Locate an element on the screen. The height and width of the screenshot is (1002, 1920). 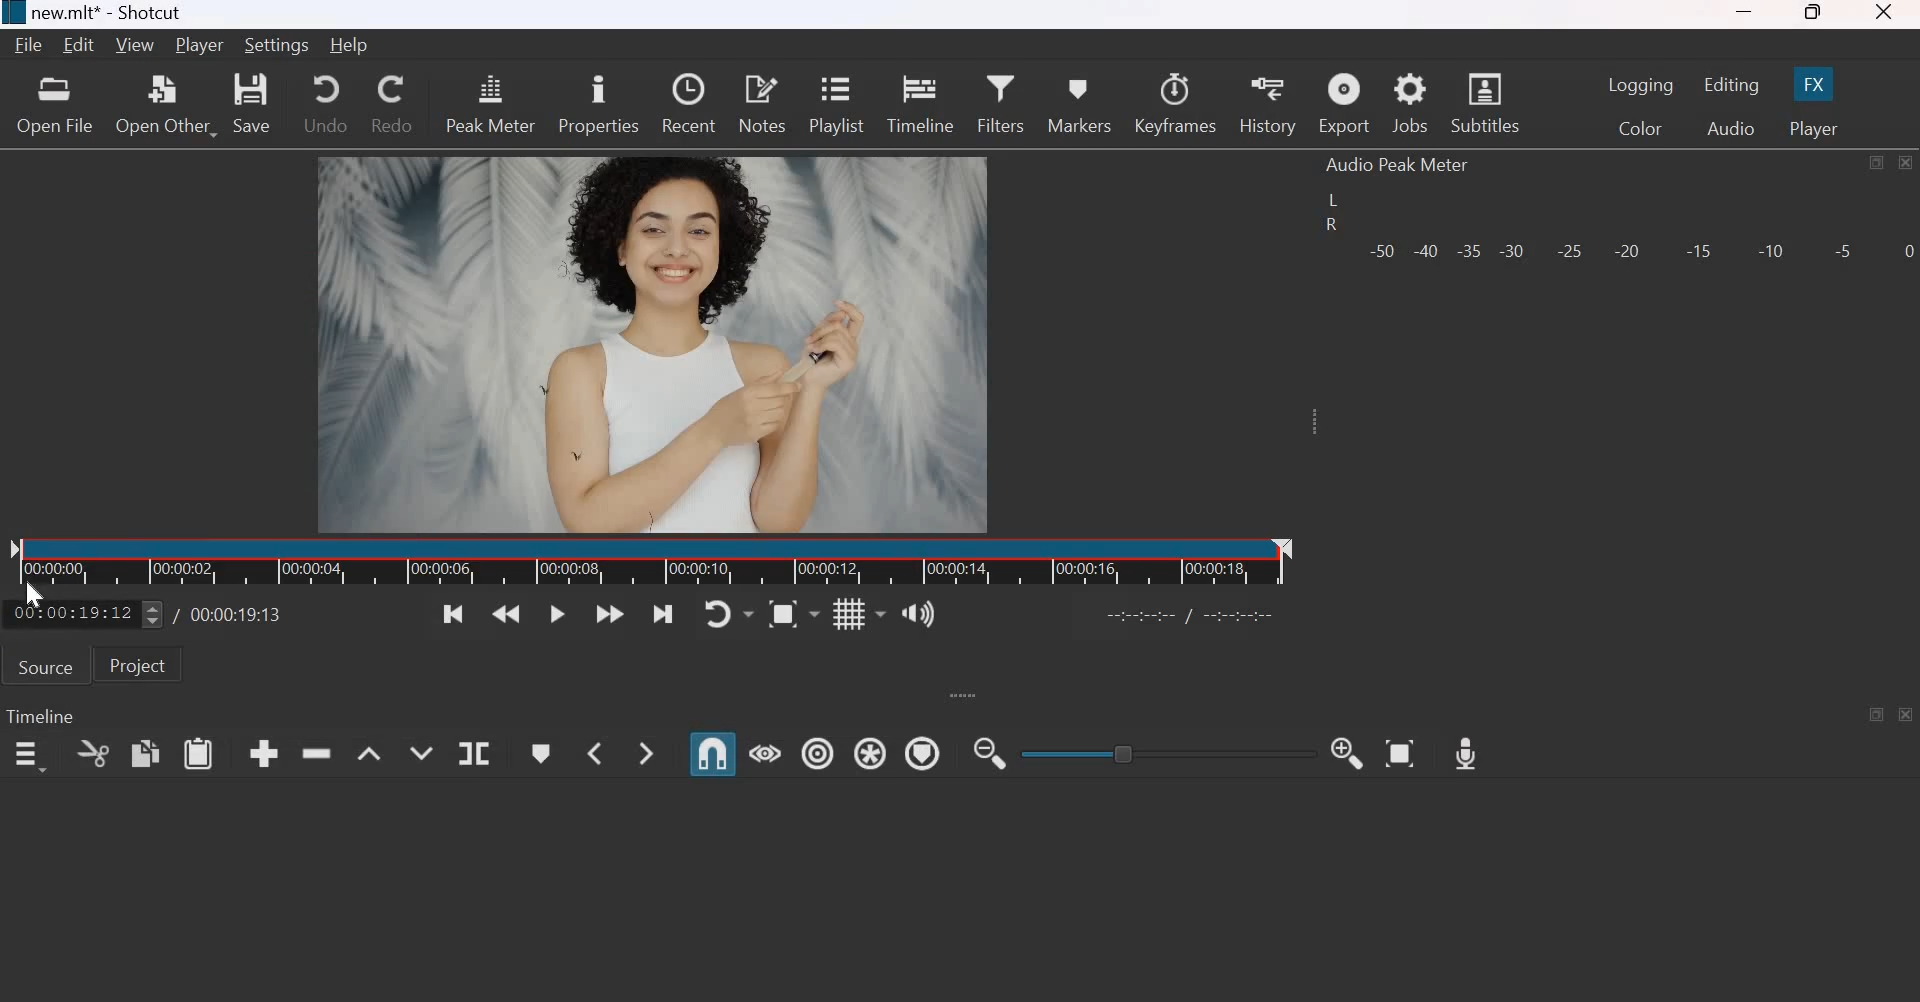
copy is located at coordinates (146, 752).